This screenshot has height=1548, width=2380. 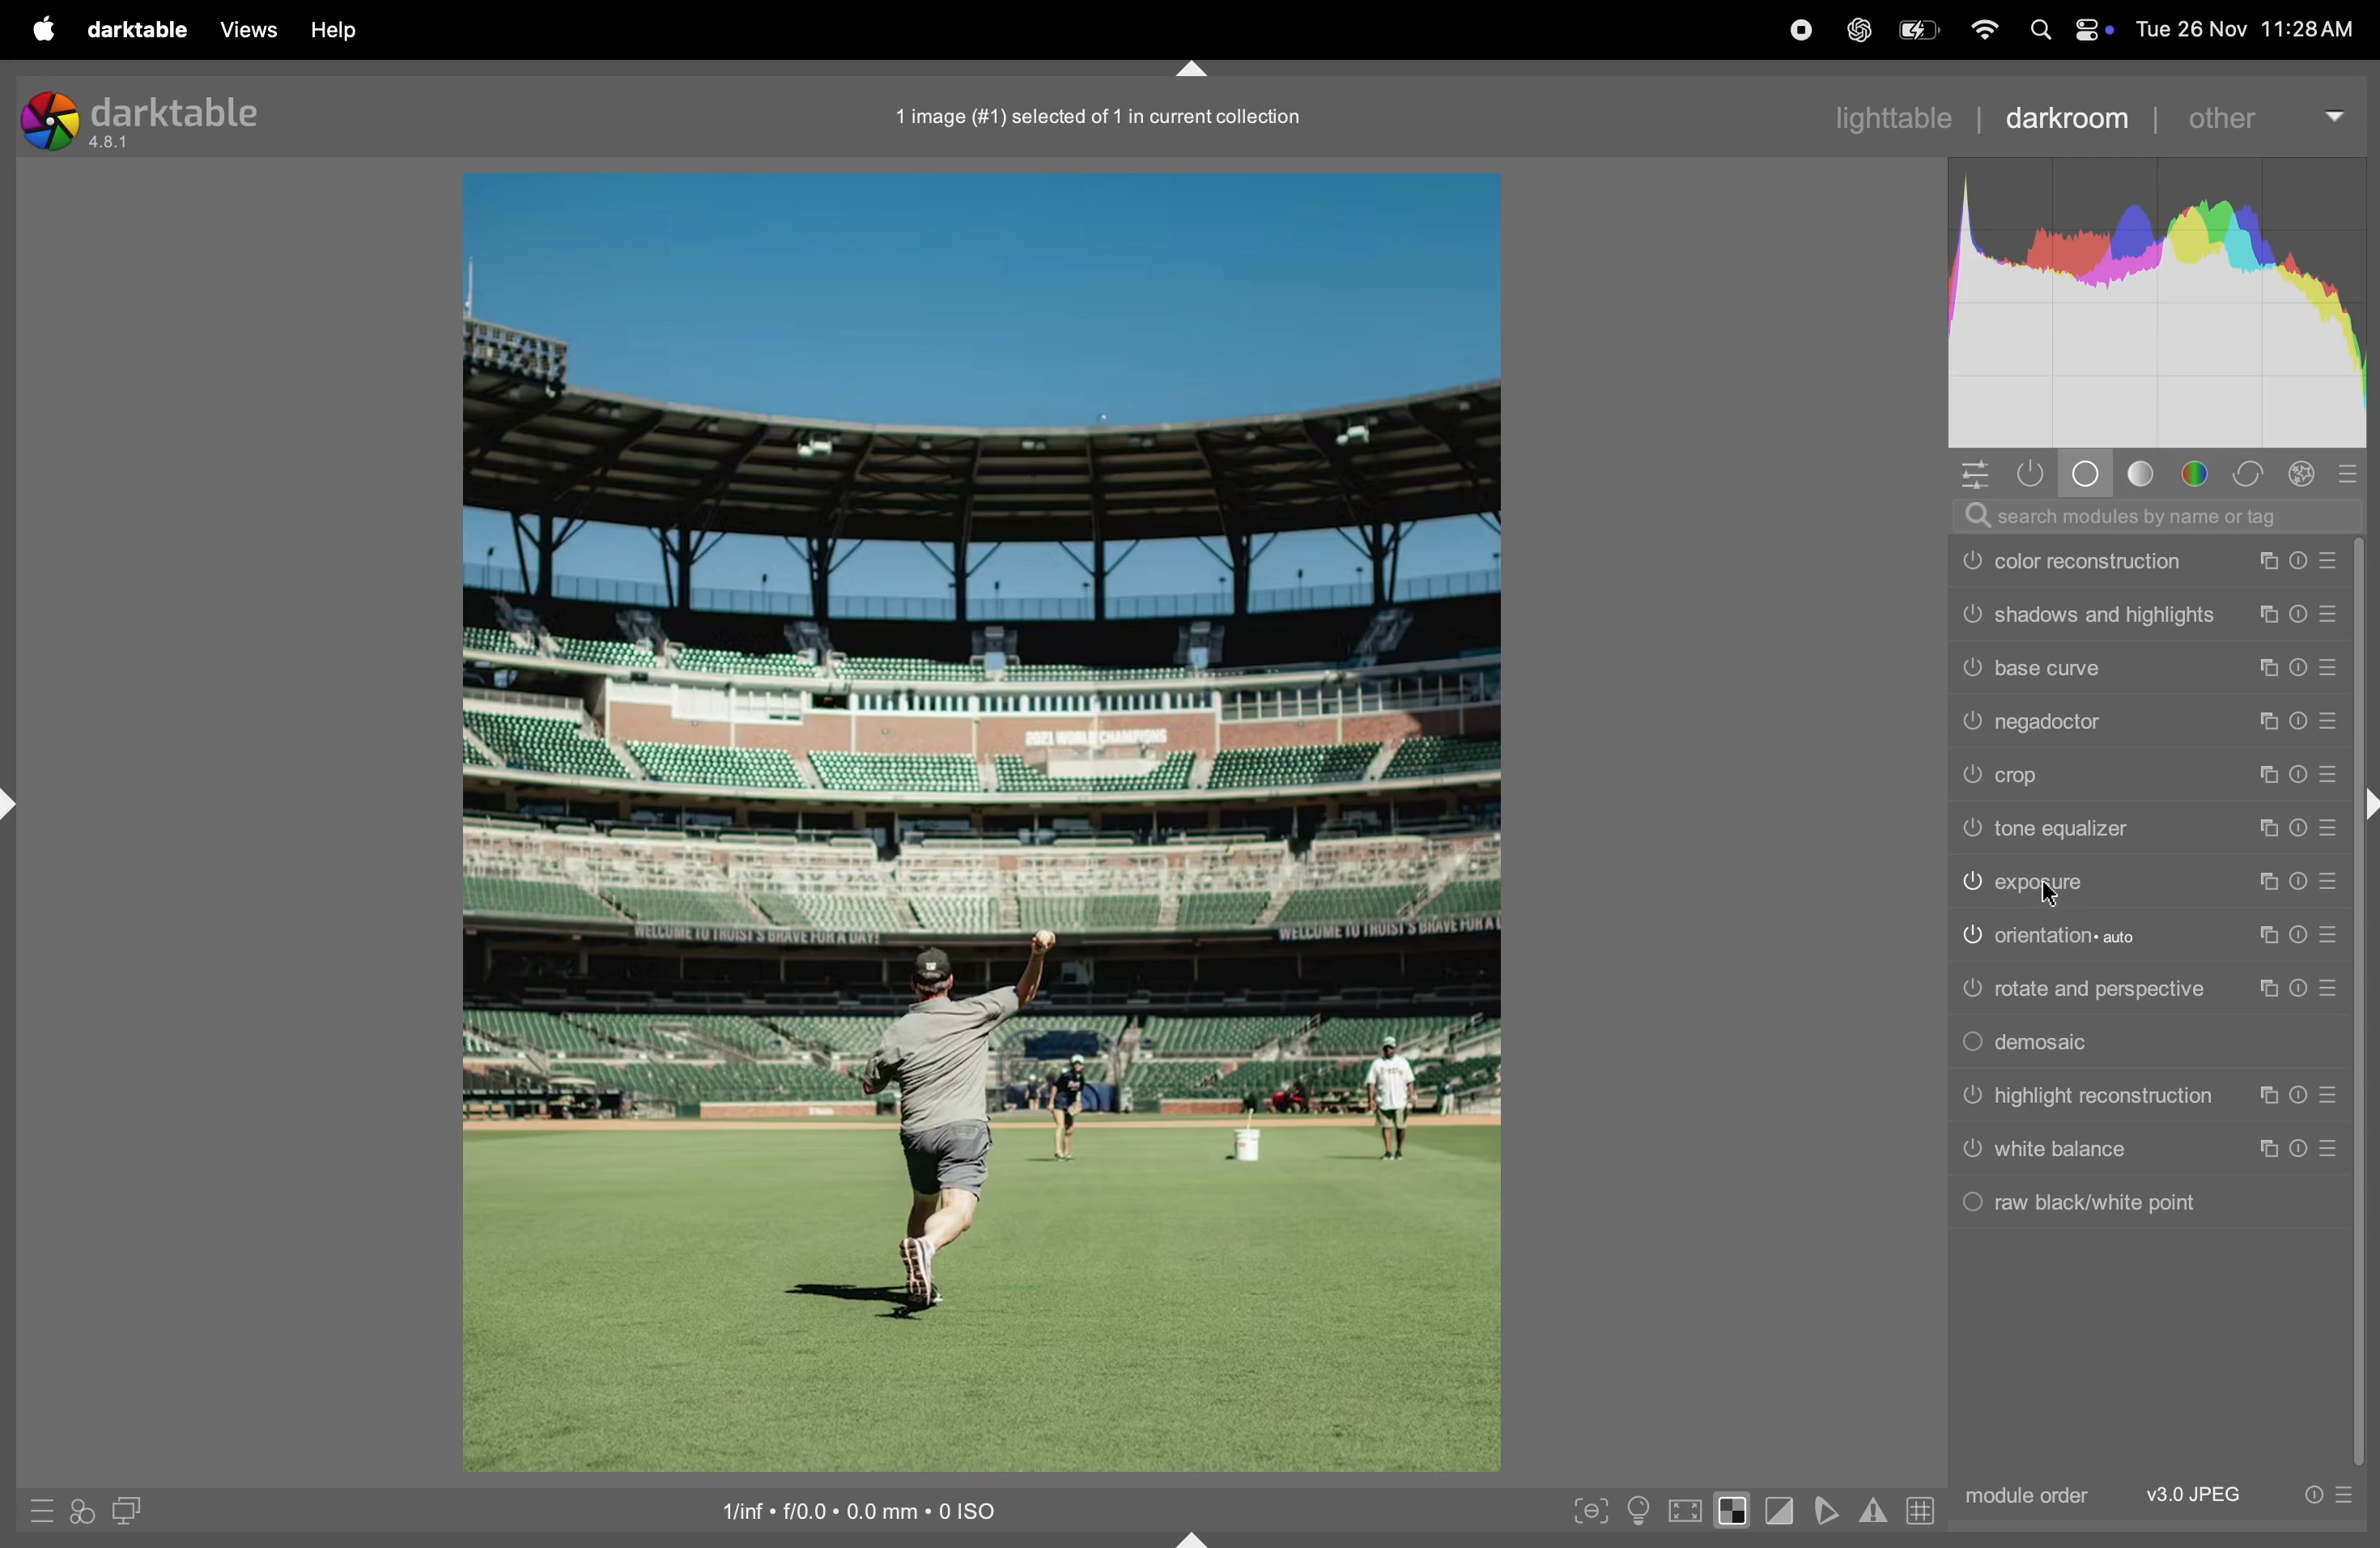 What do you see at coordinates (2331, 721) in the screenshot?
I see `Presets ` at bounding box center [2331, 721].